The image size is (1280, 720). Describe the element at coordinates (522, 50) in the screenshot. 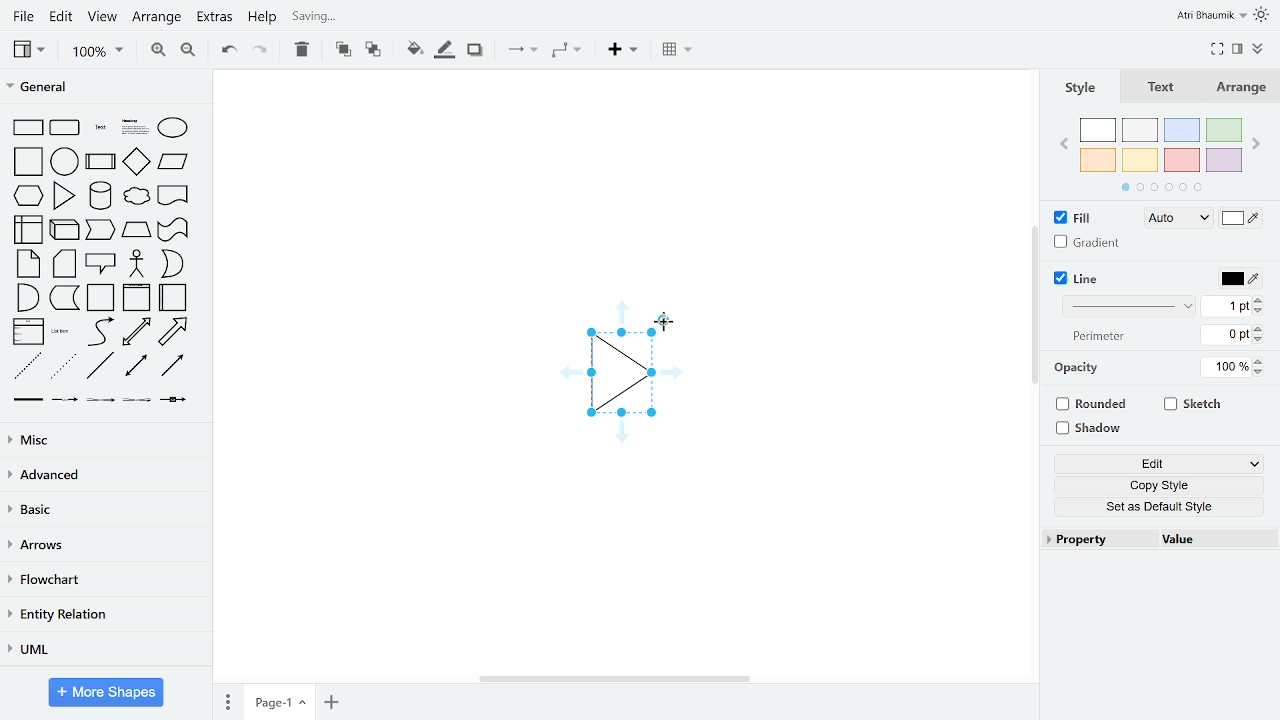

I see `connector` at that location.